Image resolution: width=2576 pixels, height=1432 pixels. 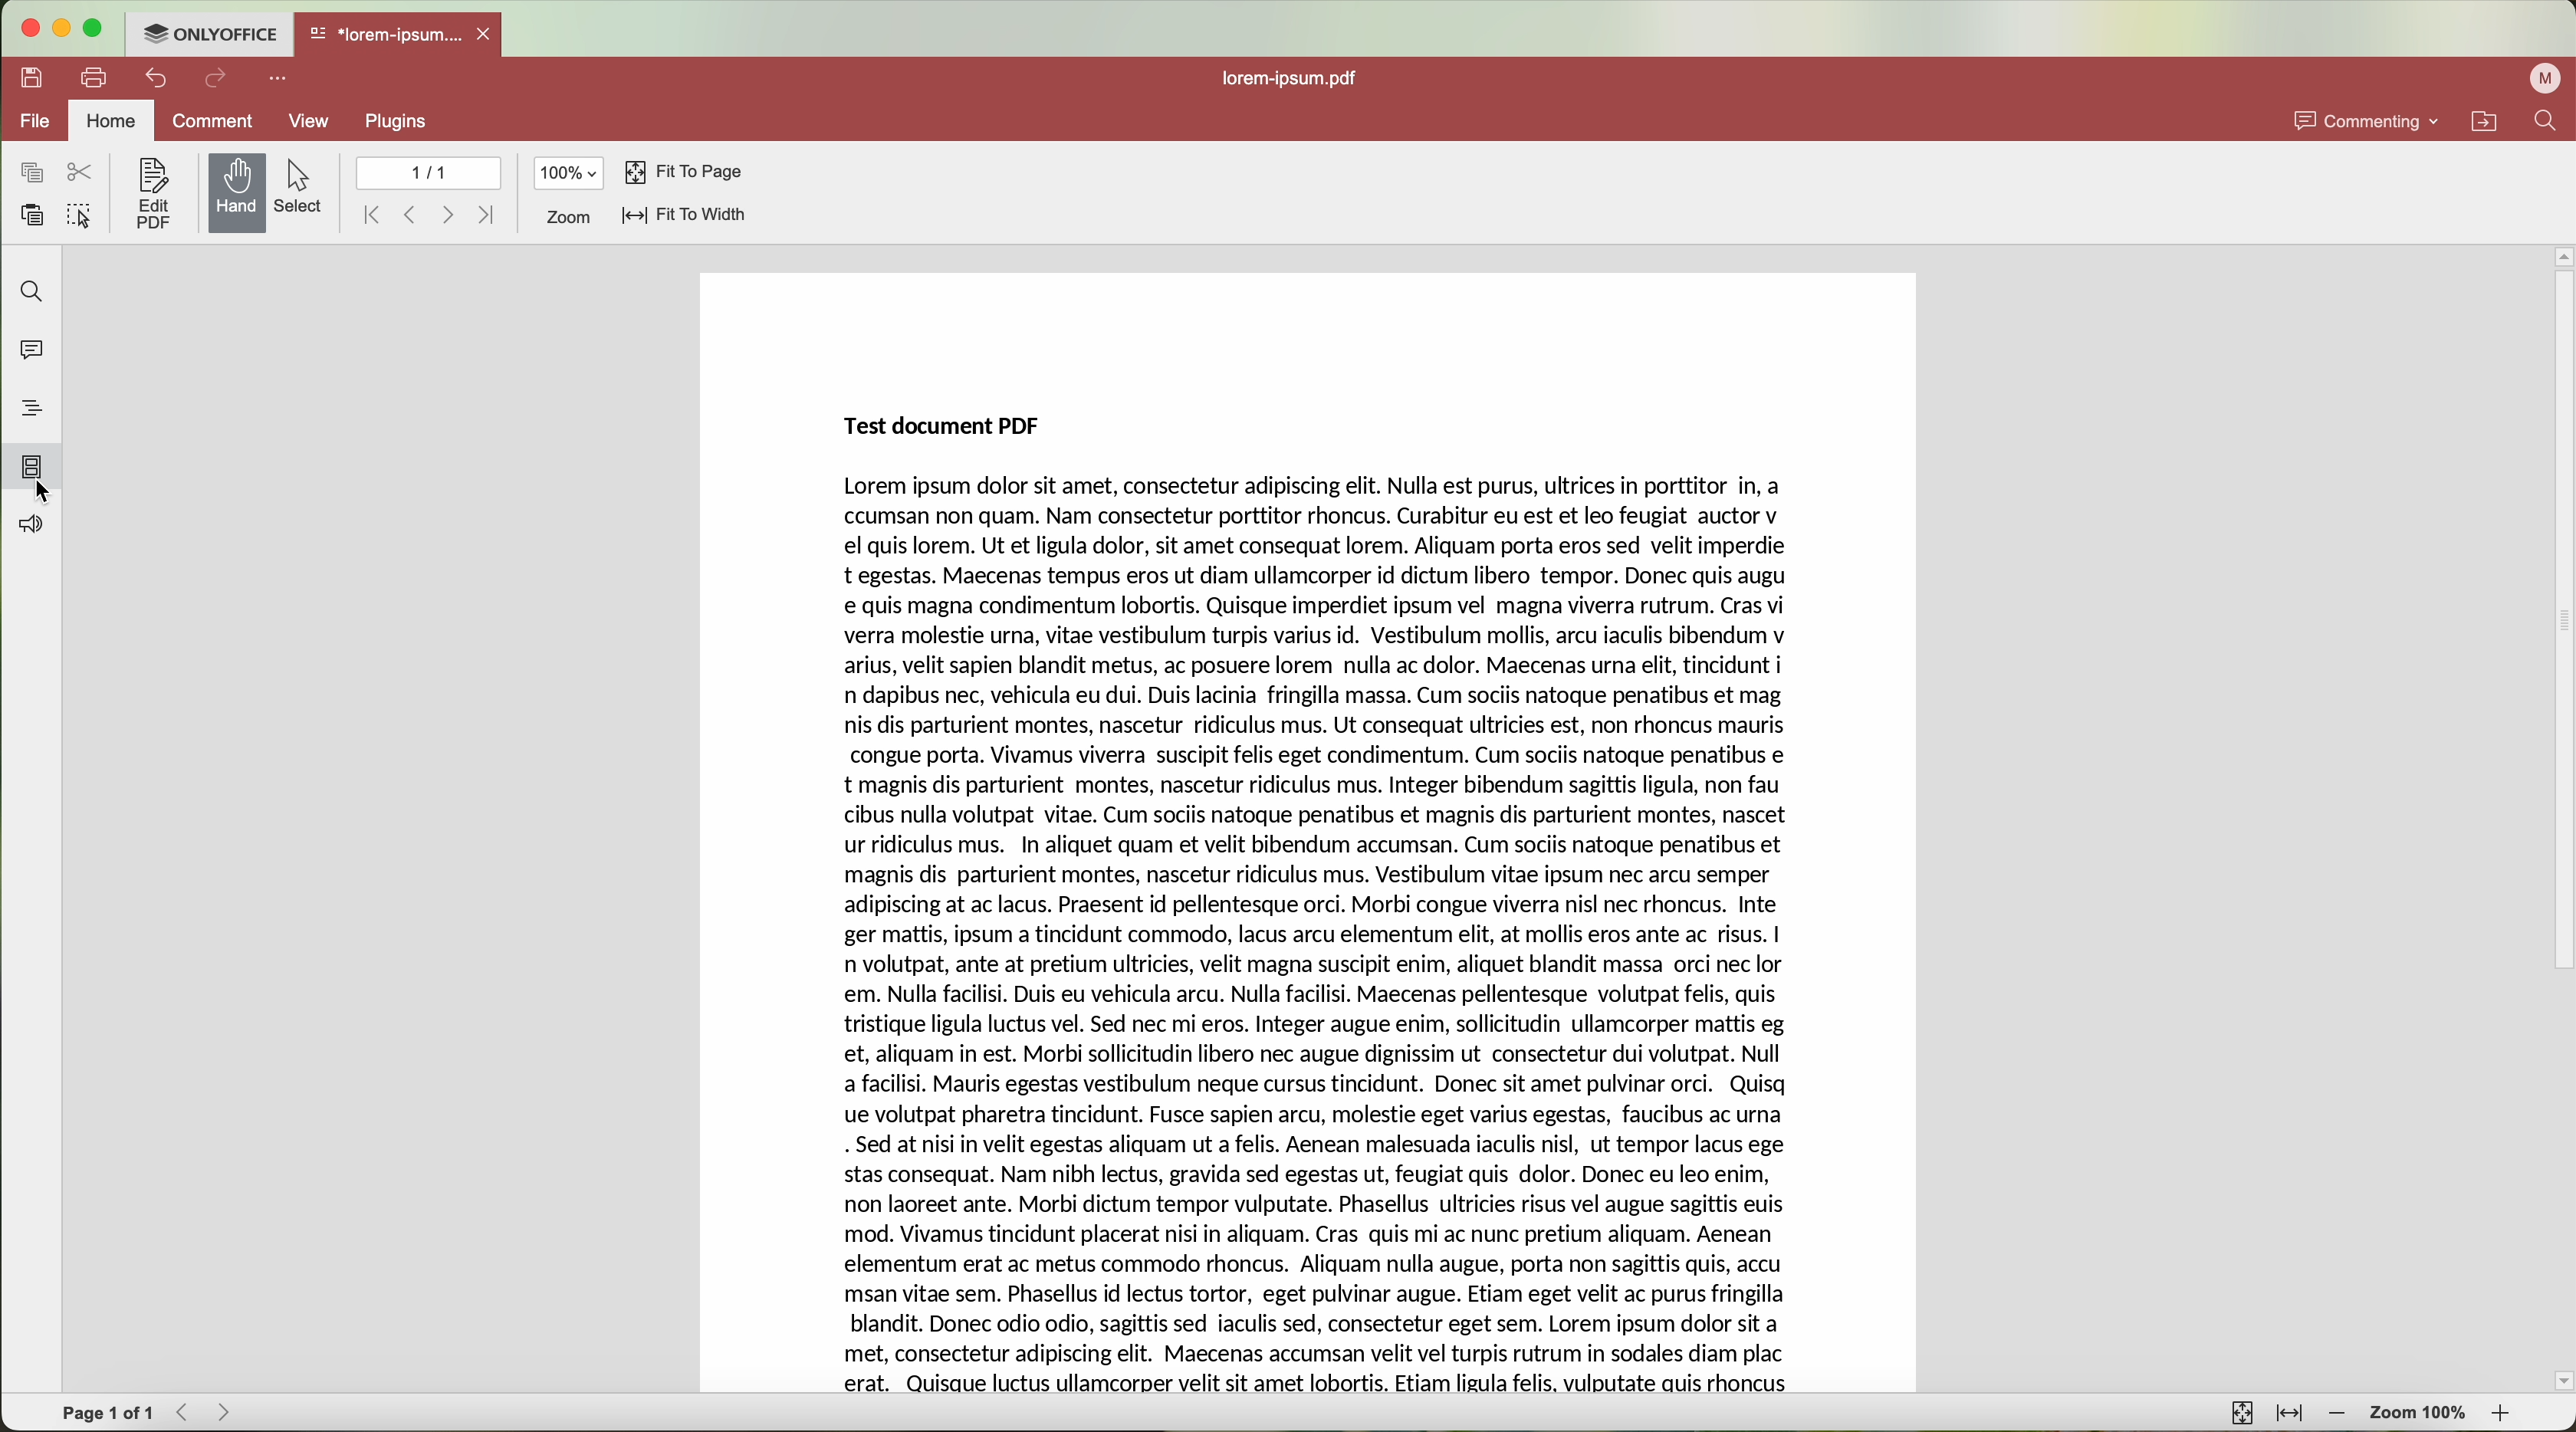 I want to click on comment, so click(x=216, y=121).